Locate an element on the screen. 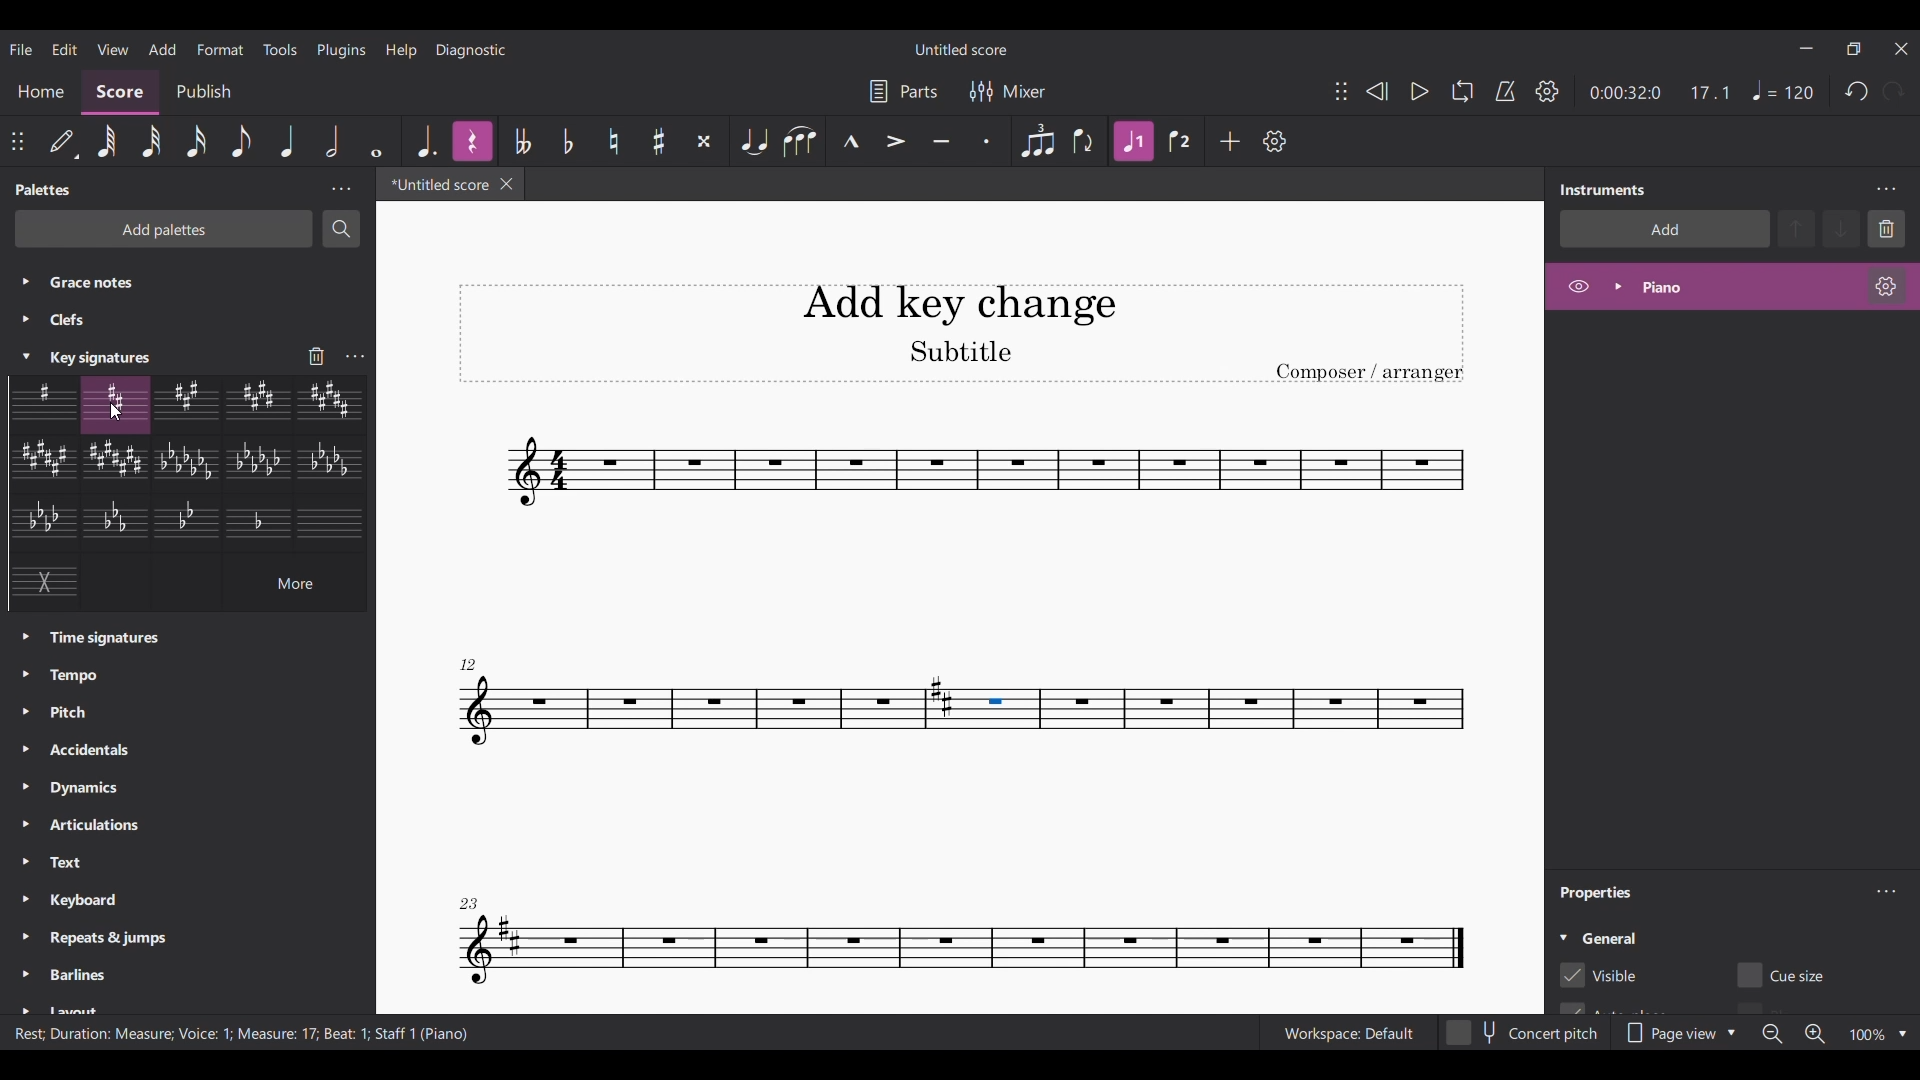 This screenshot has height=1080, width=1920. Panel title is located at coordinates (1599, 893).